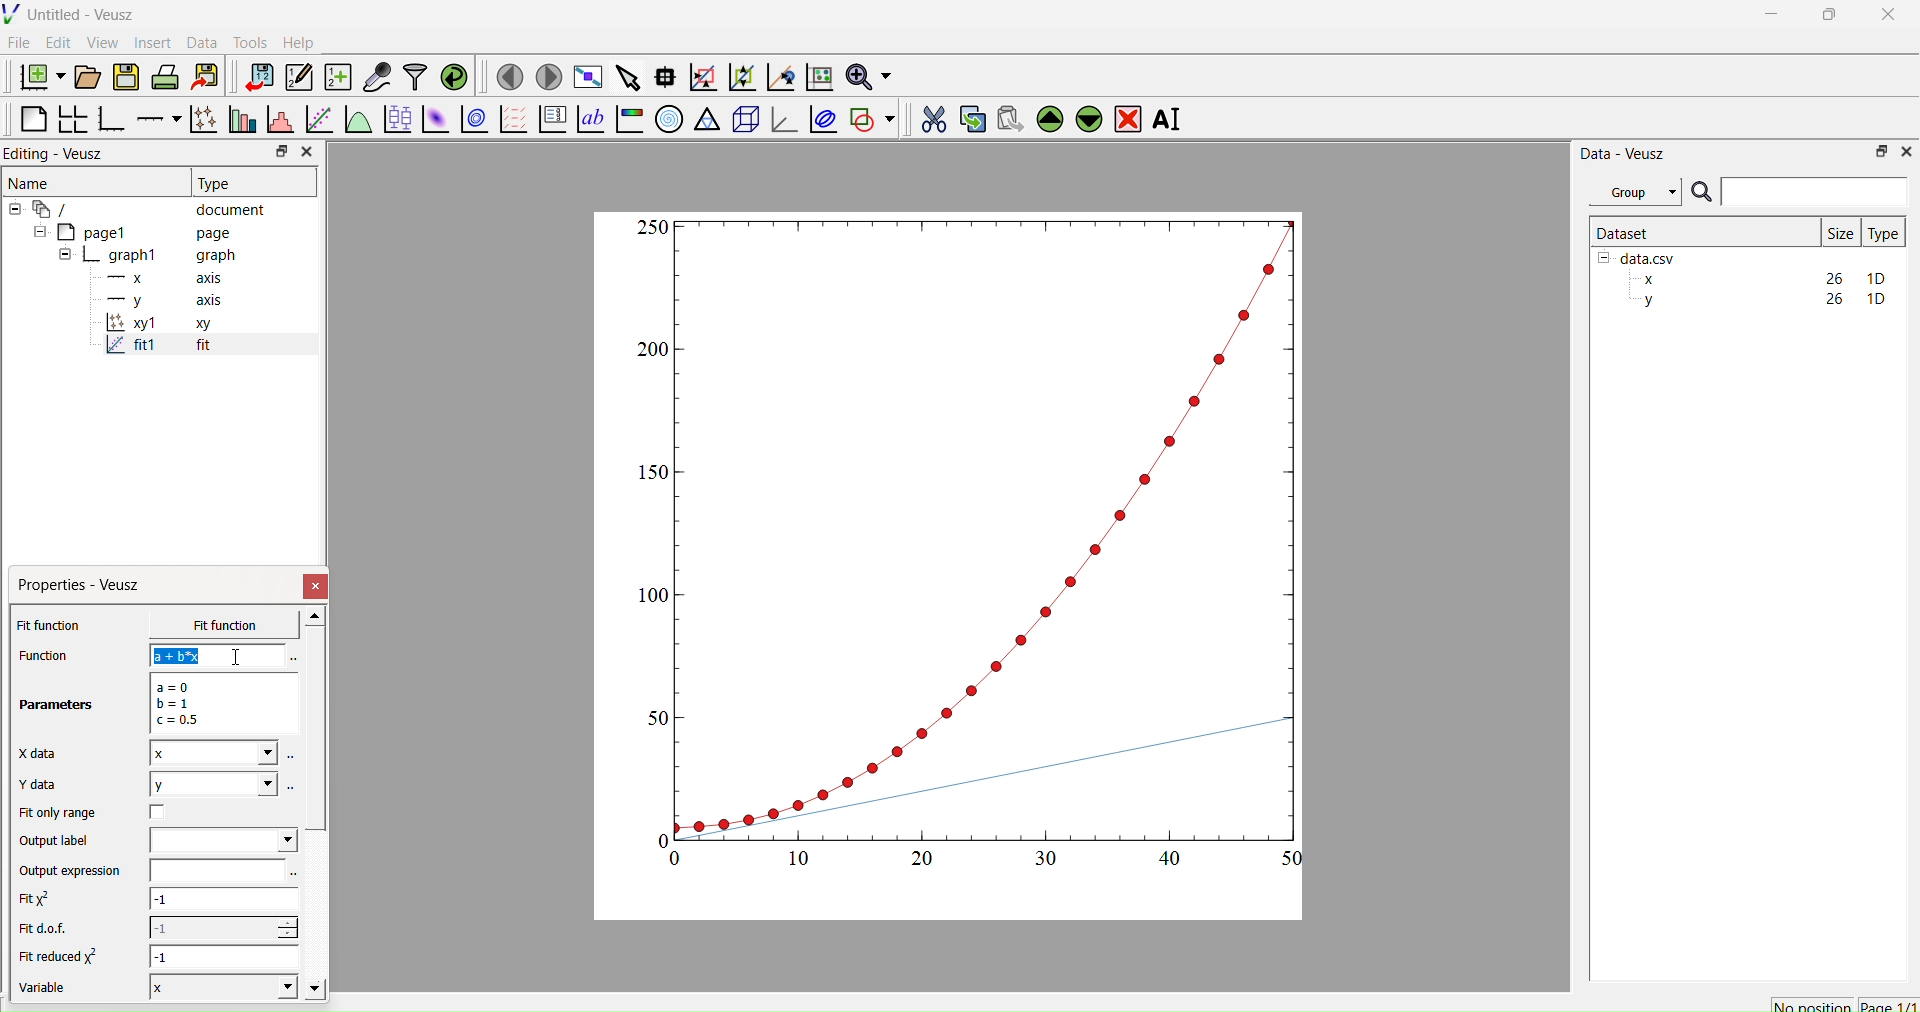  What do you see at coordinates (101, 41) in the screenshot?
I see `View` at bounding box center [101, 41].